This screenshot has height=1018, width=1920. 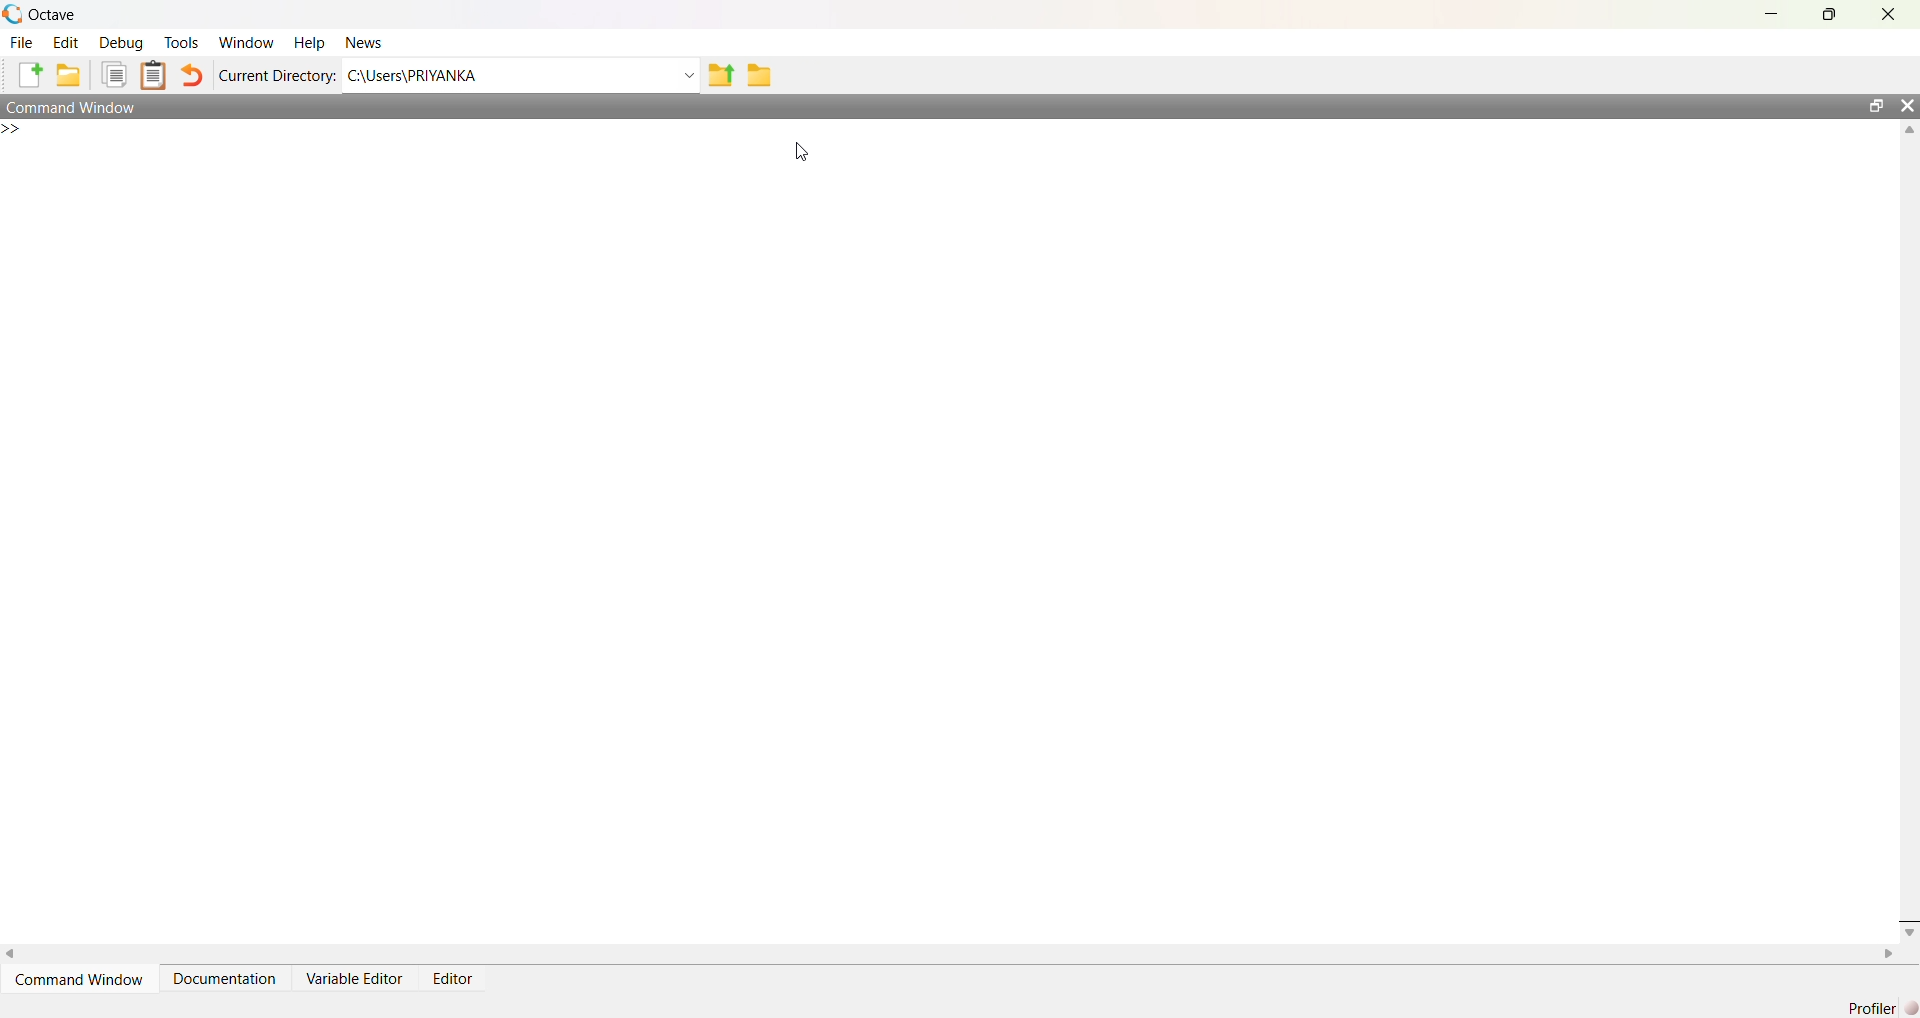 What do you see at coordinates (456, 980) in the screenshot?
I see `Editor` at bounding box center [456, 980].